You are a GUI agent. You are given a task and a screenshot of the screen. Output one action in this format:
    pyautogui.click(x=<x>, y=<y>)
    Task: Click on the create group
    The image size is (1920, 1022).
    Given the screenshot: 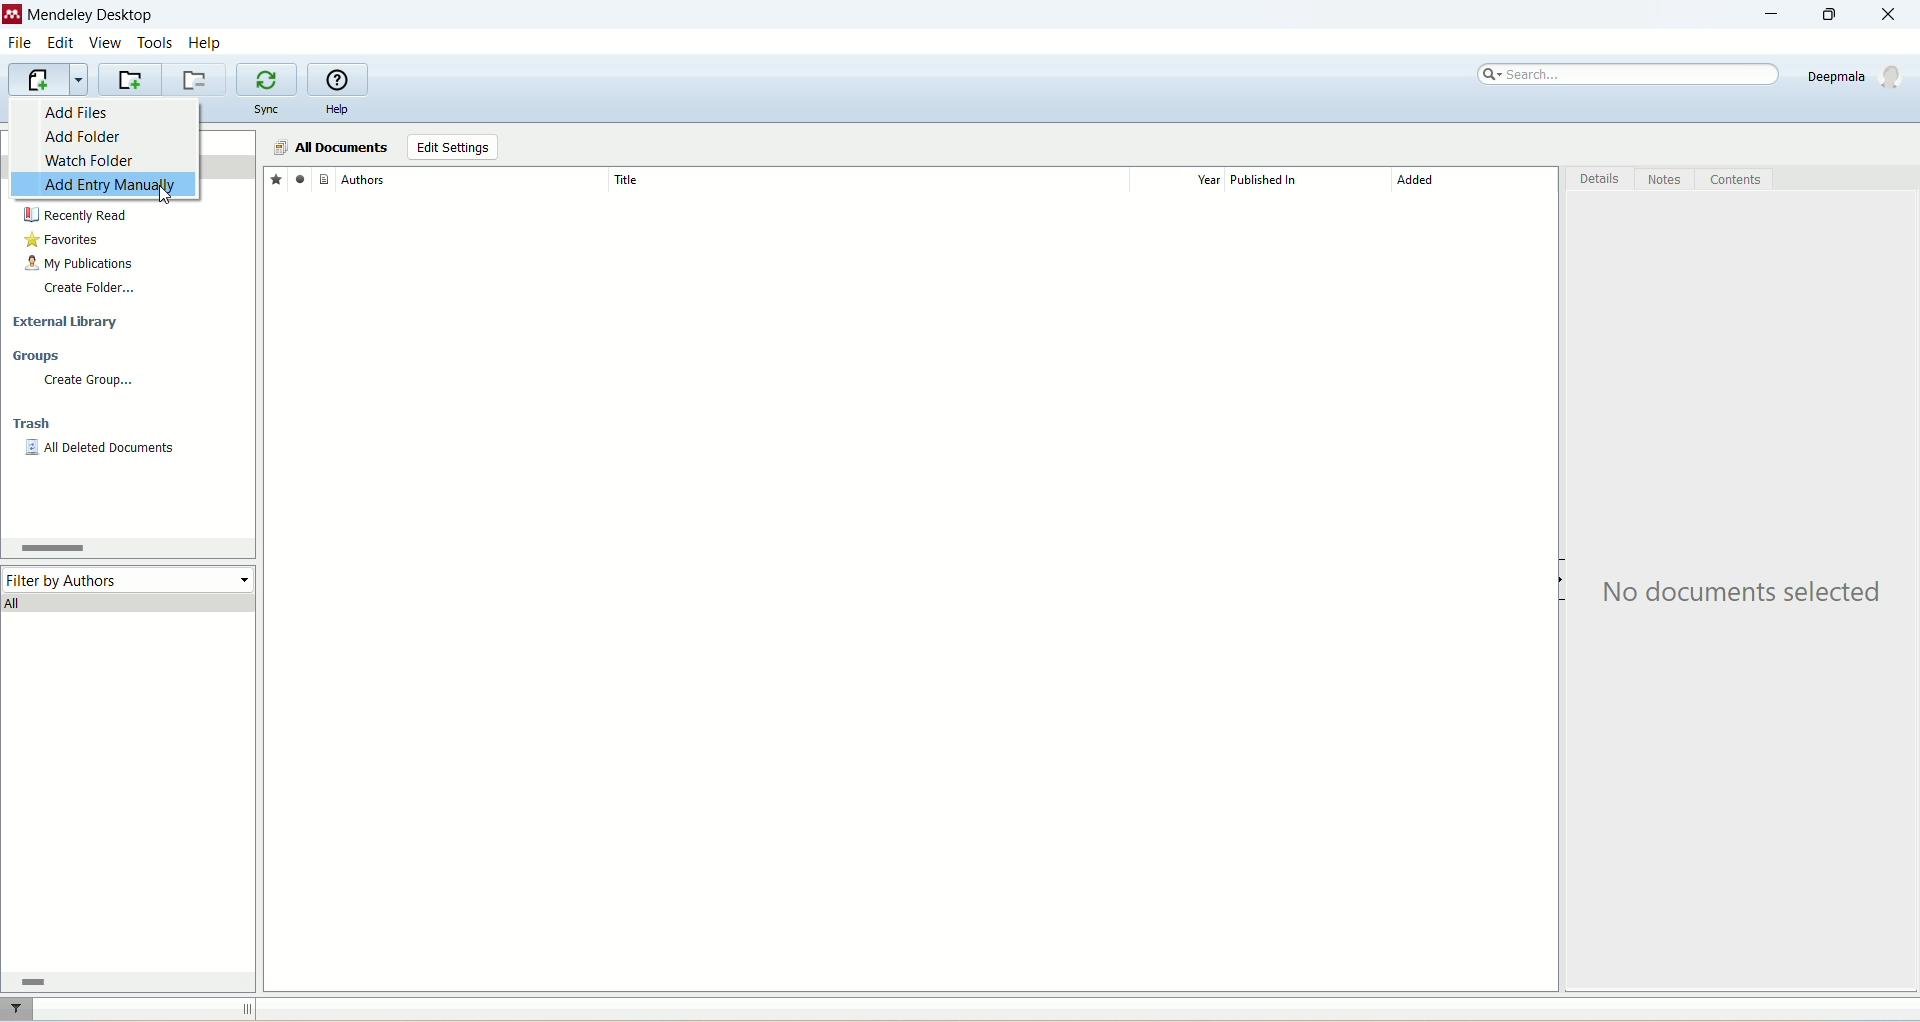 What is the action you would take?
    pyautogui.click(x=87, y=380)
    